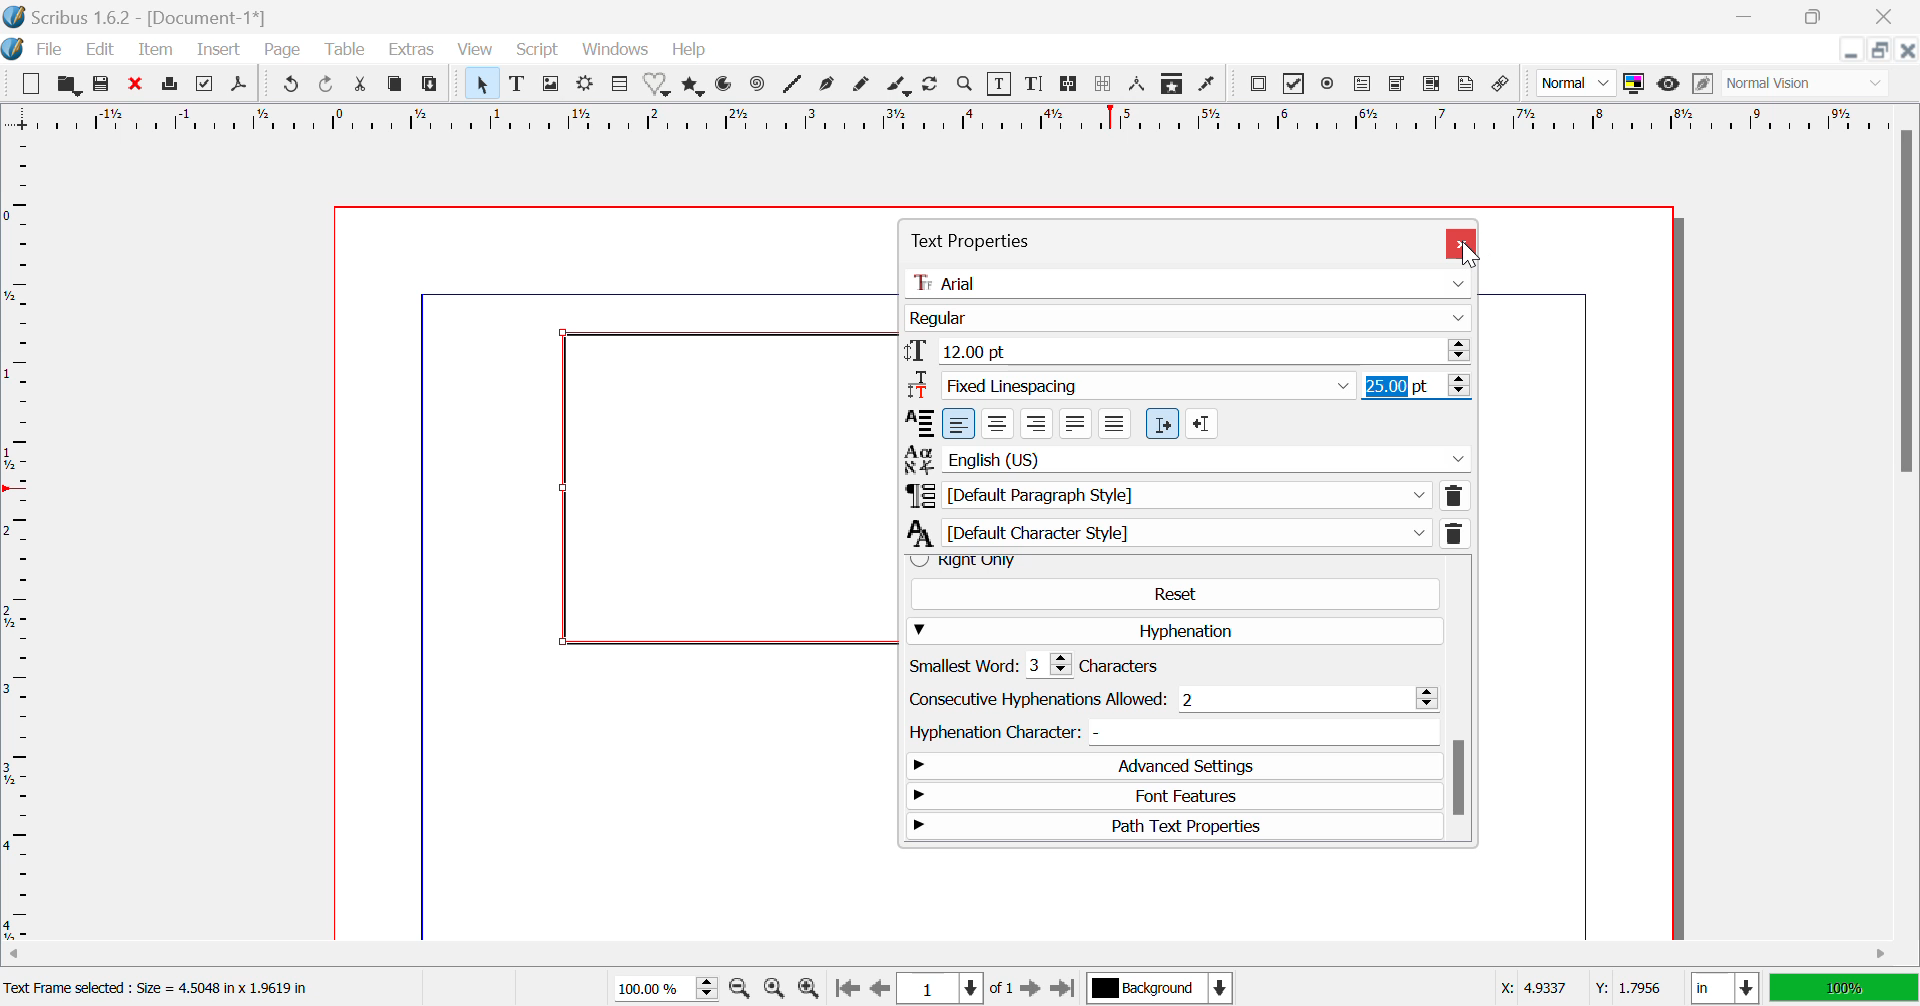  I want to click on Minimize, so click(1882, 51).